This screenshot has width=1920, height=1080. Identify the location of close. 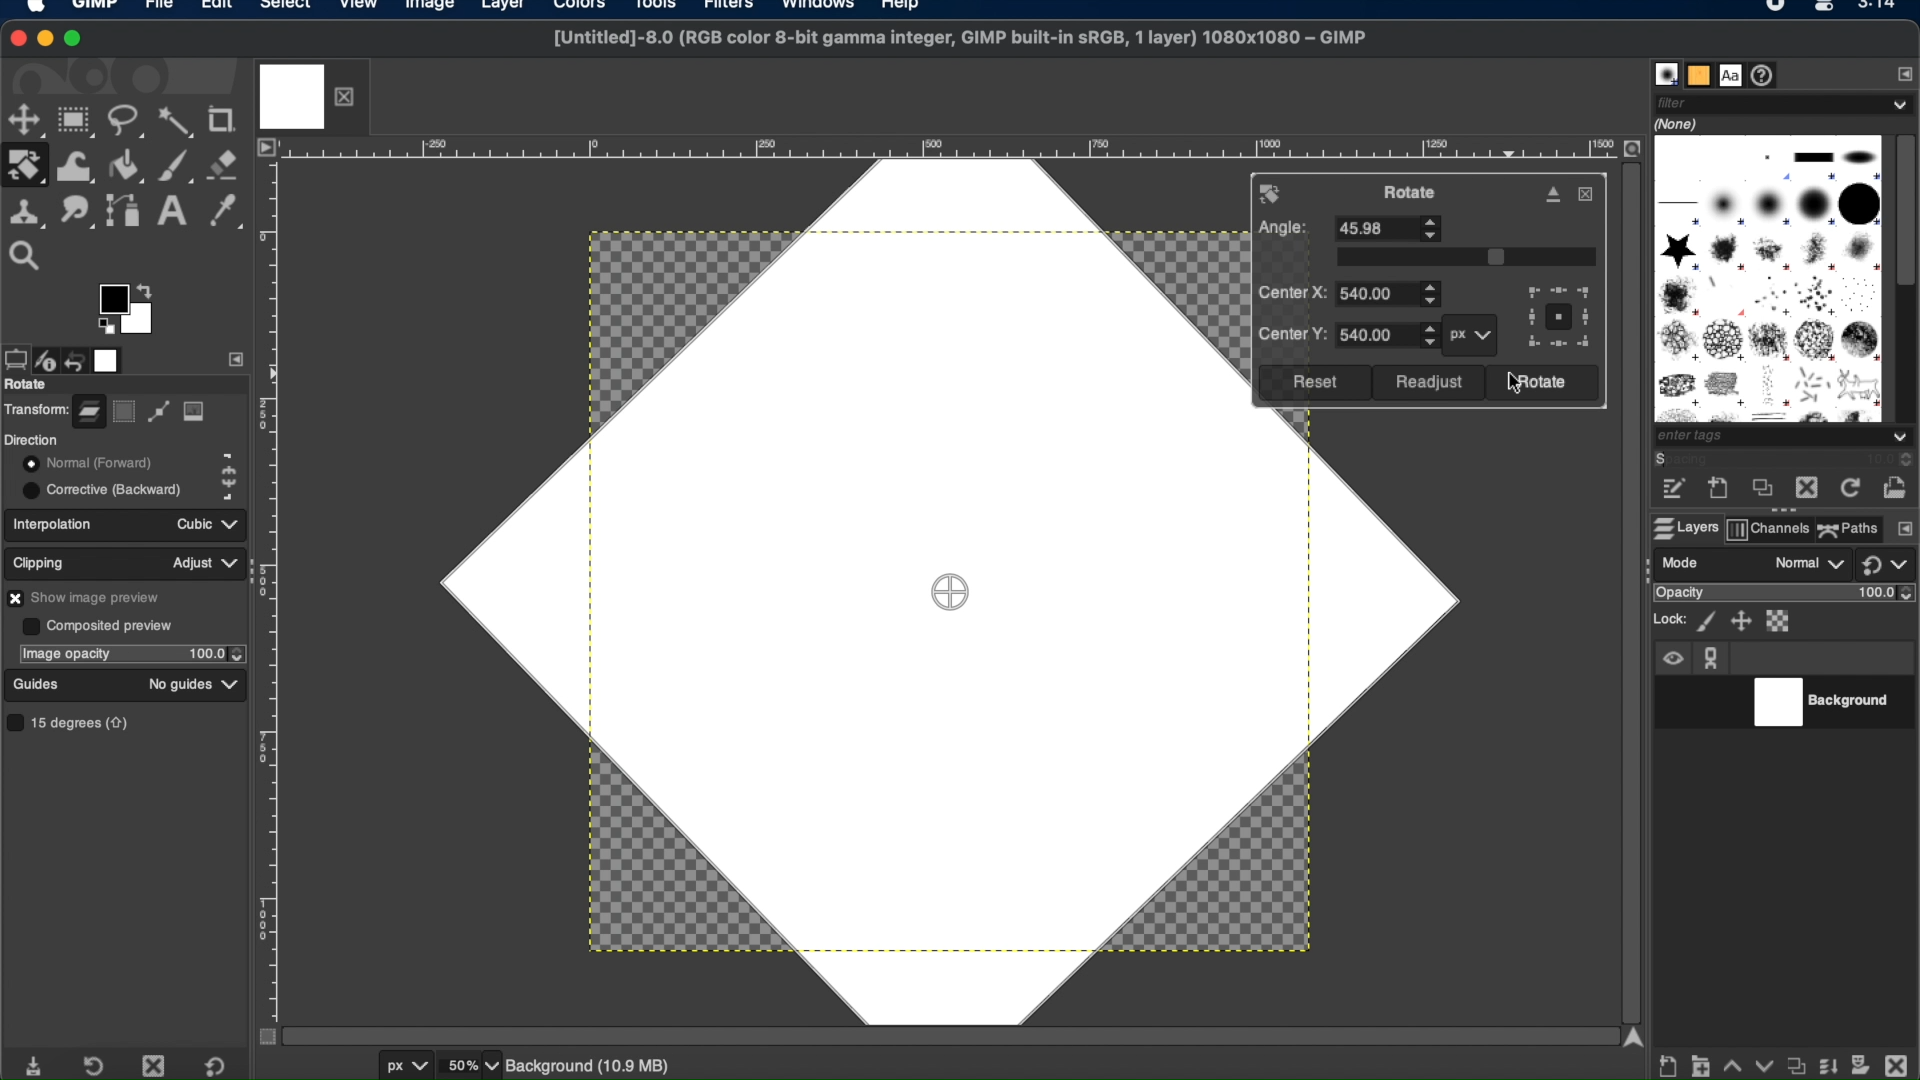
(19, 36).